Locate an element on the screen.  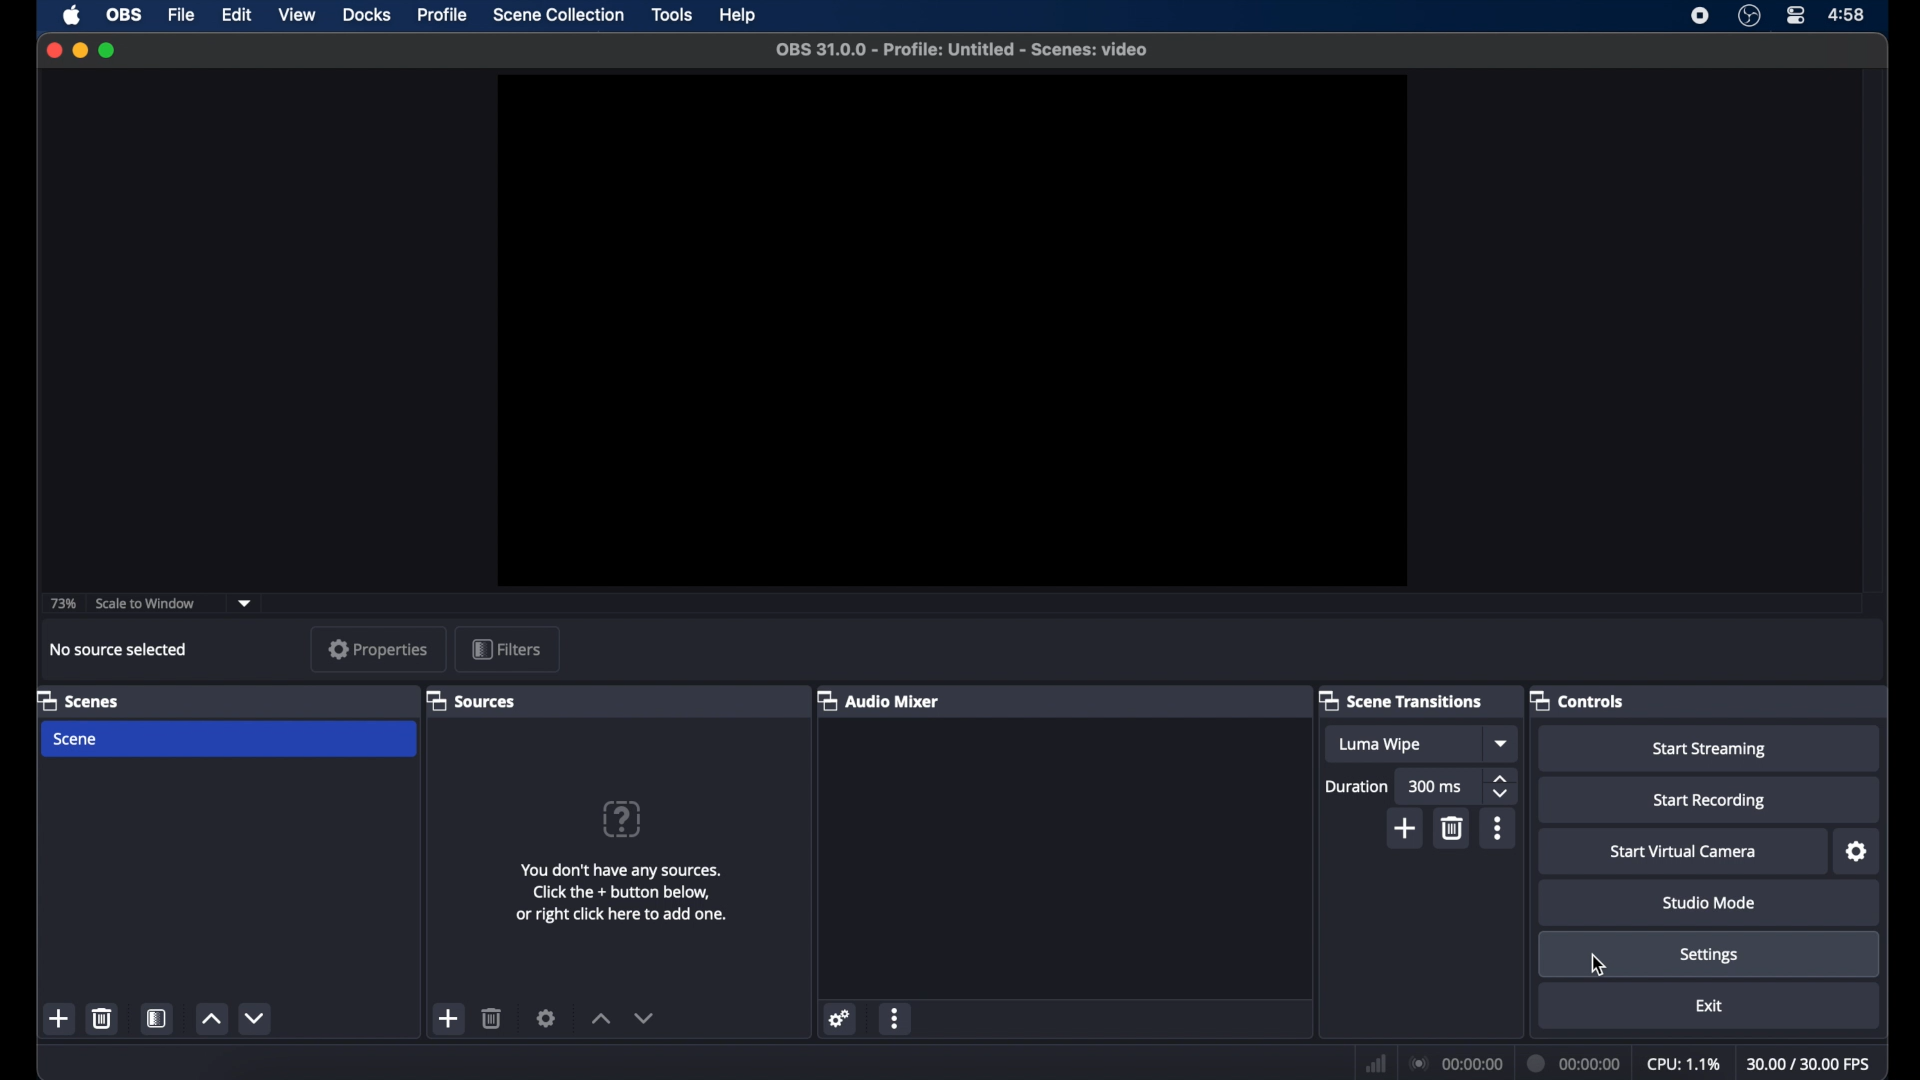
dropdown is located at coordinates (245, 603).